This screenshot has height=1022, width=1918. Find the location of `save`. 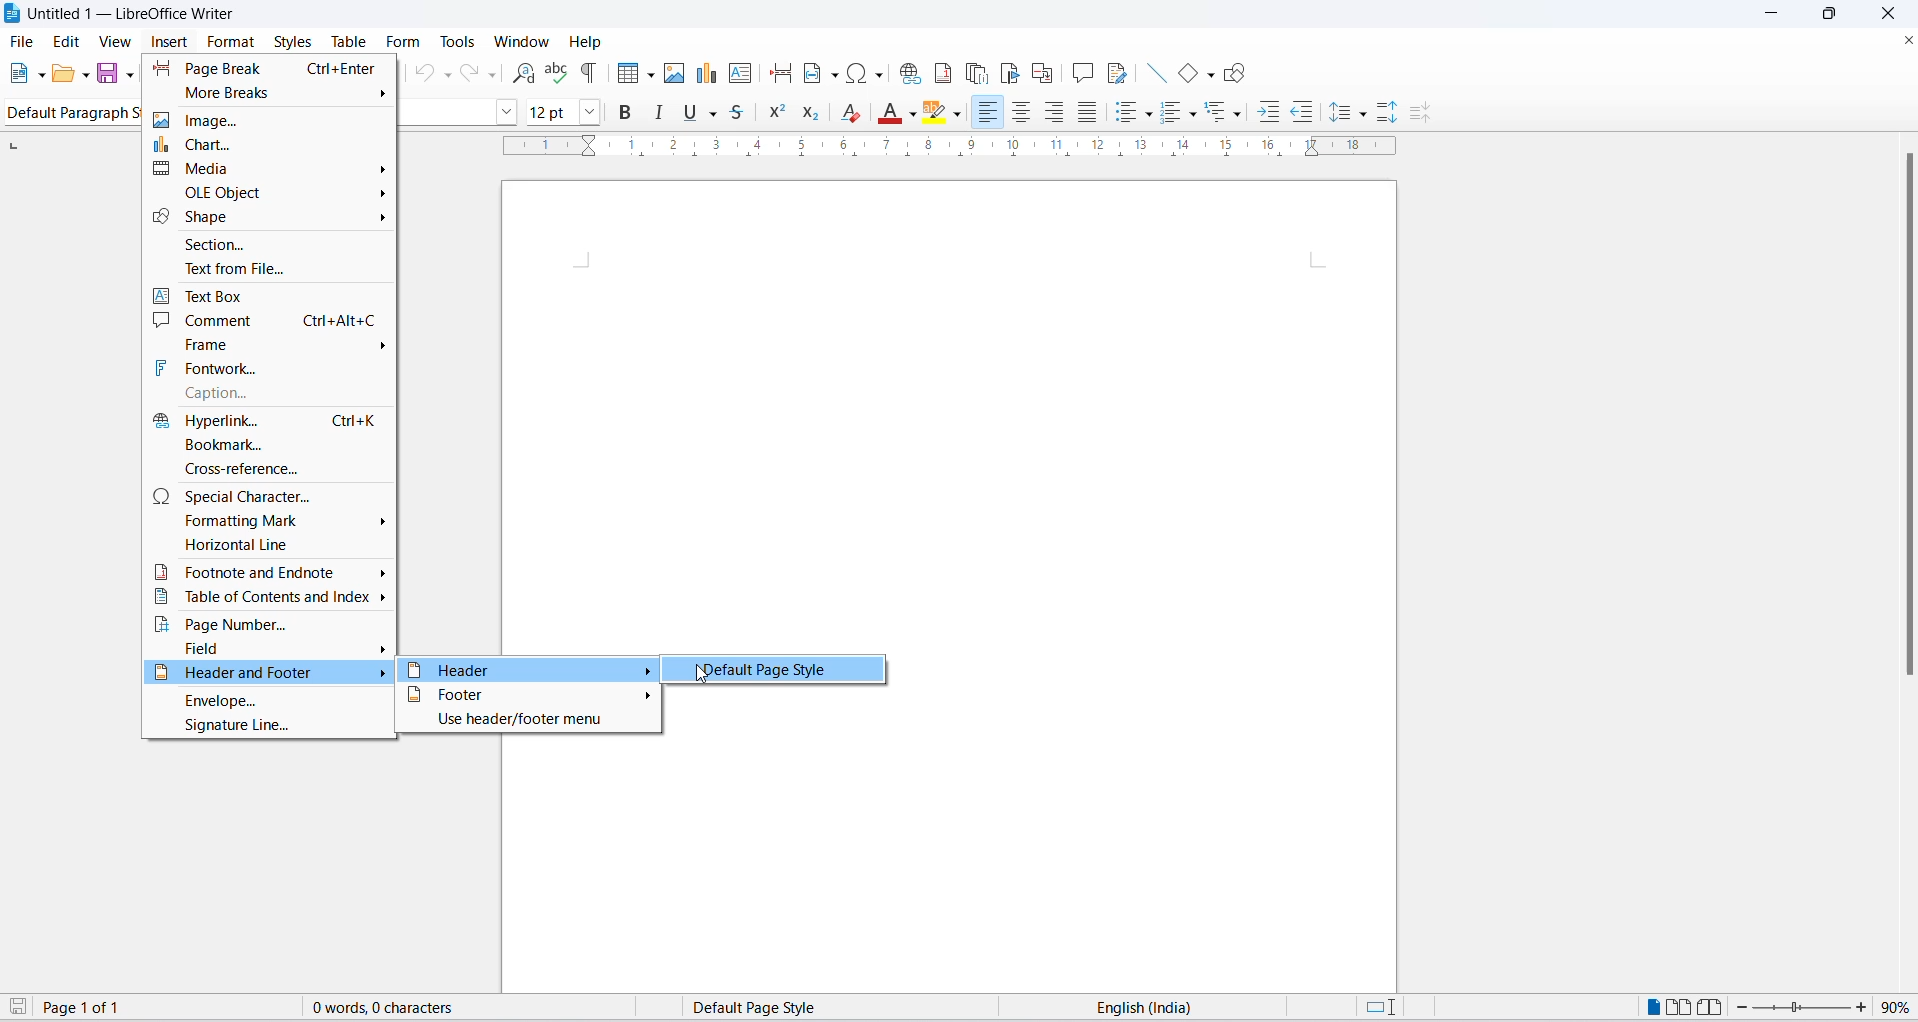

save is located at coordinates (19, 1008).